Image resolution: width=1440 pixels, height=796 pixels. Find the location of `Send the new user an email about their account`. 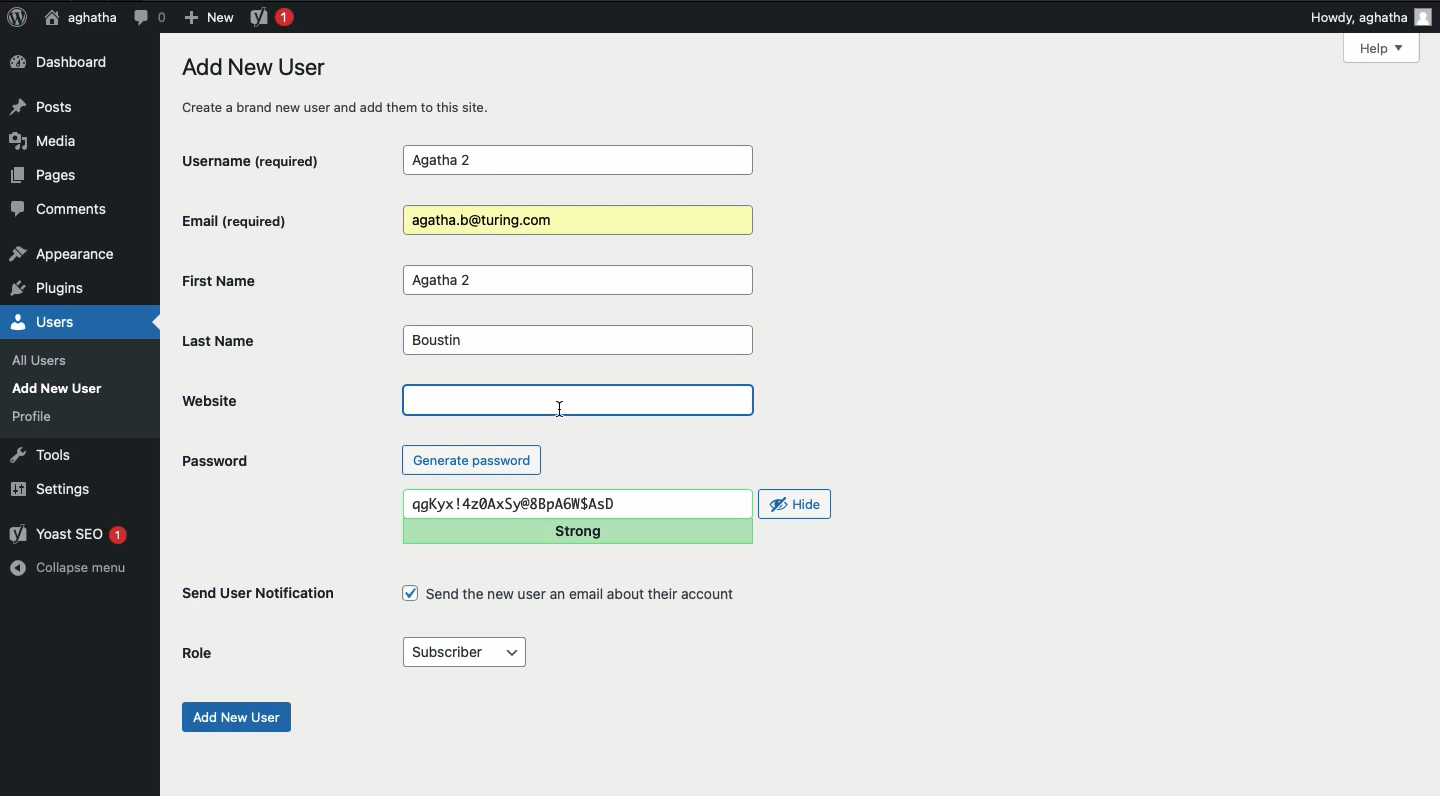

Send the new user an email about their account is located at coordinates (572, 594).